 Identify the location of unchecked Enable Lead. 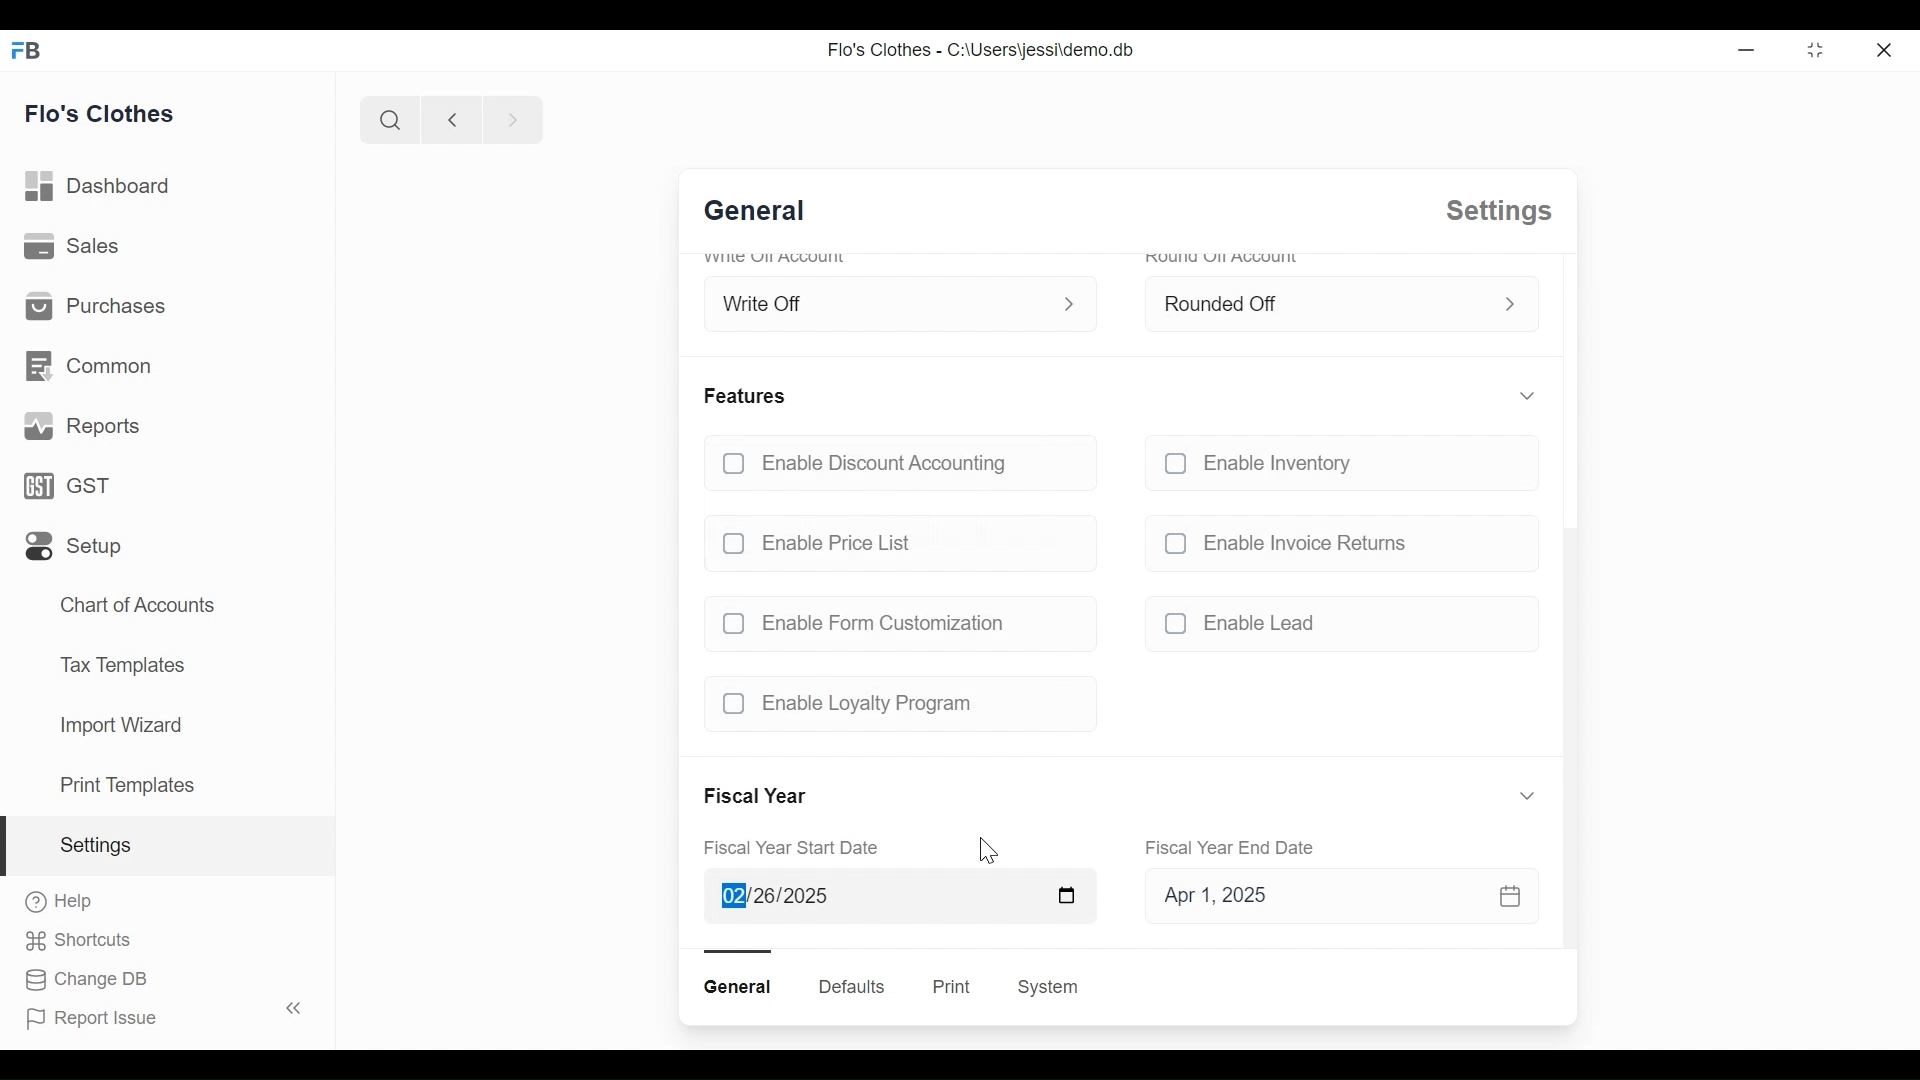
(1335, 627).